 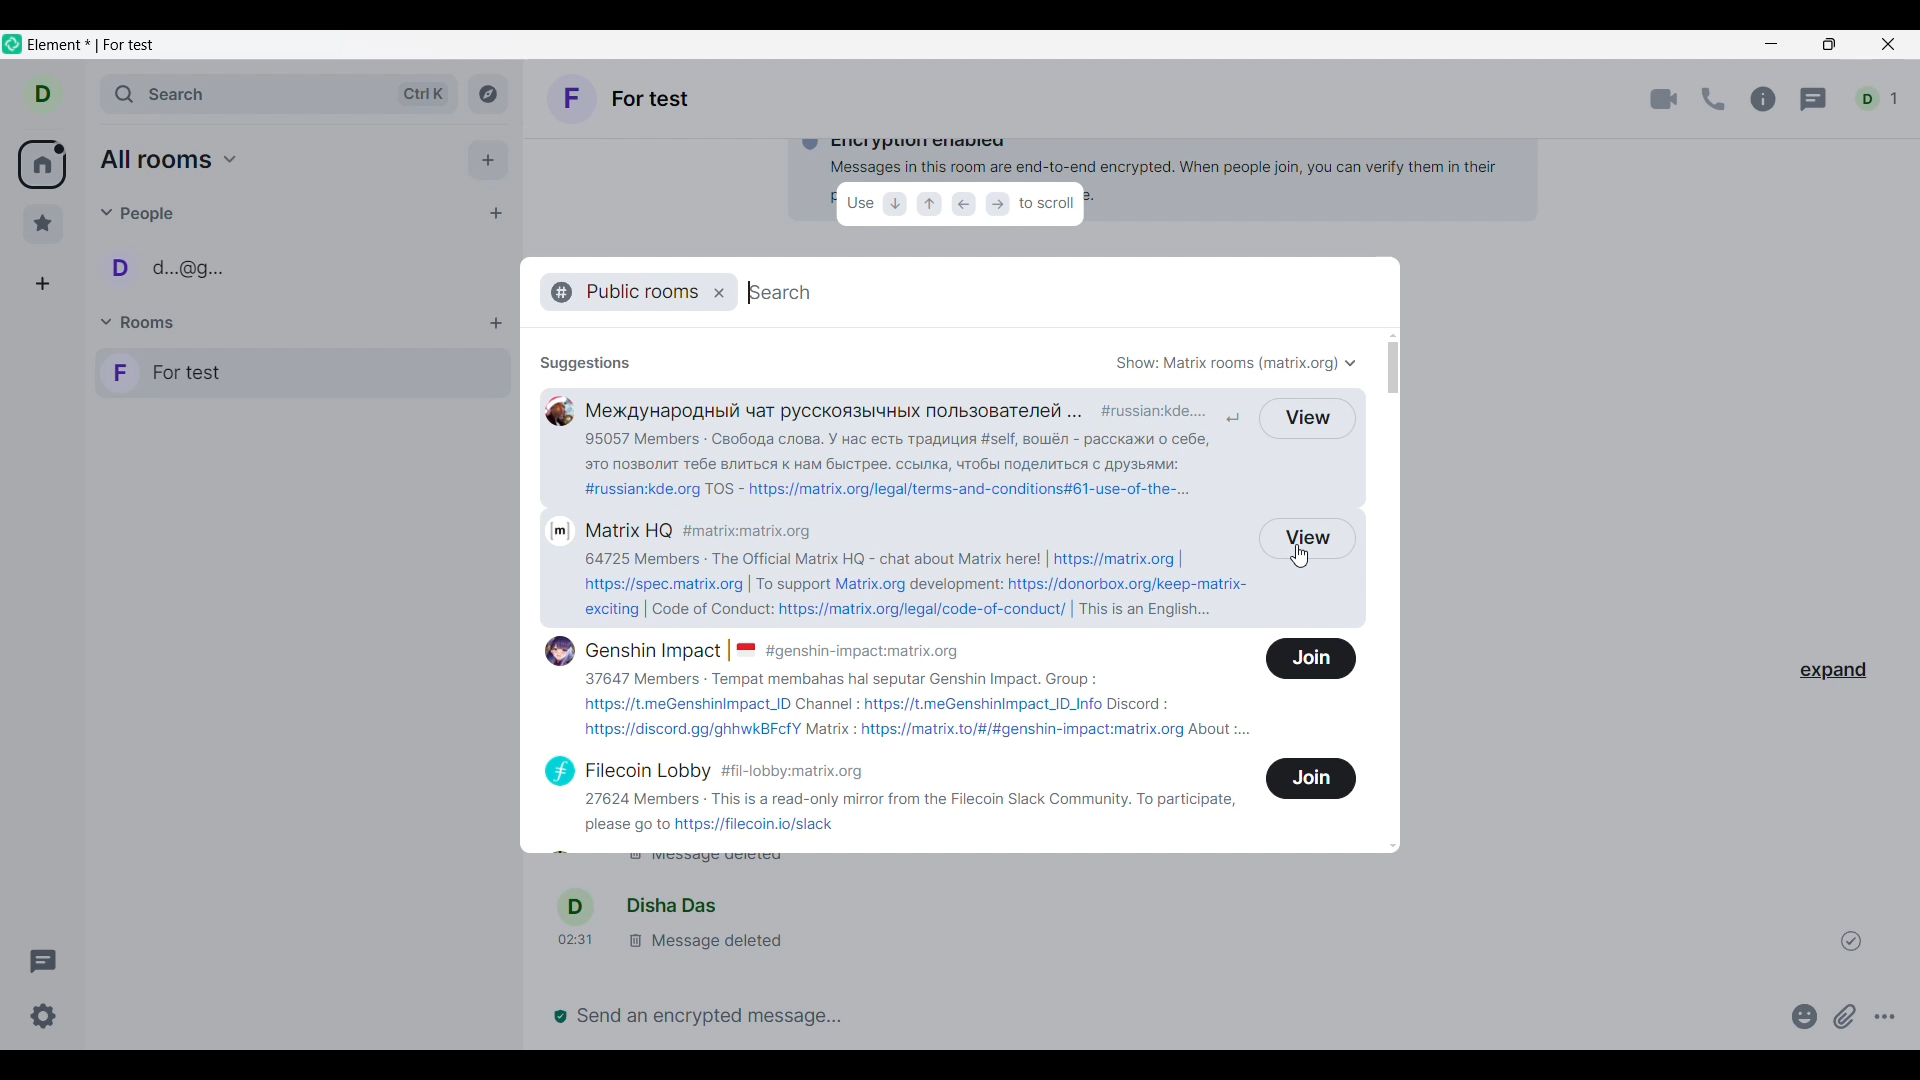 I want to click on Emoji, so click(x=1805, y=1016).